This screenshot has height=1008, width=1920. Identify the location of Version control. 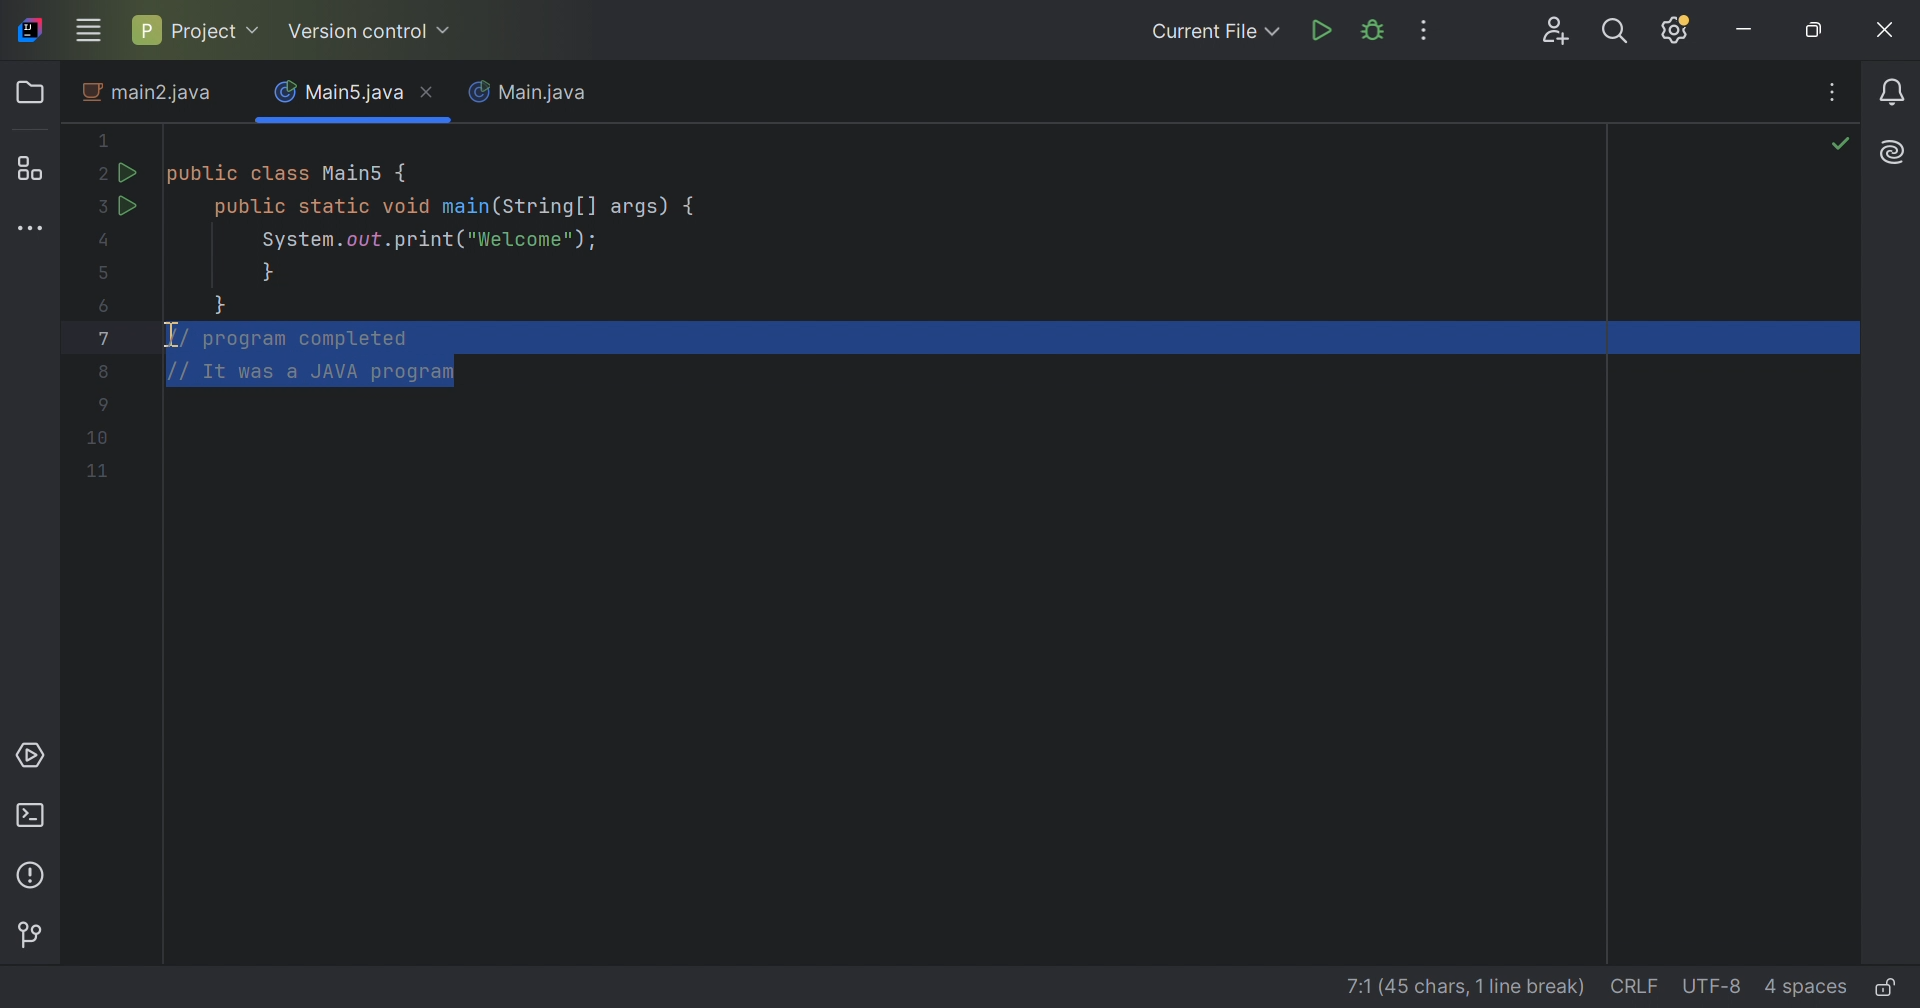
(31, 932).